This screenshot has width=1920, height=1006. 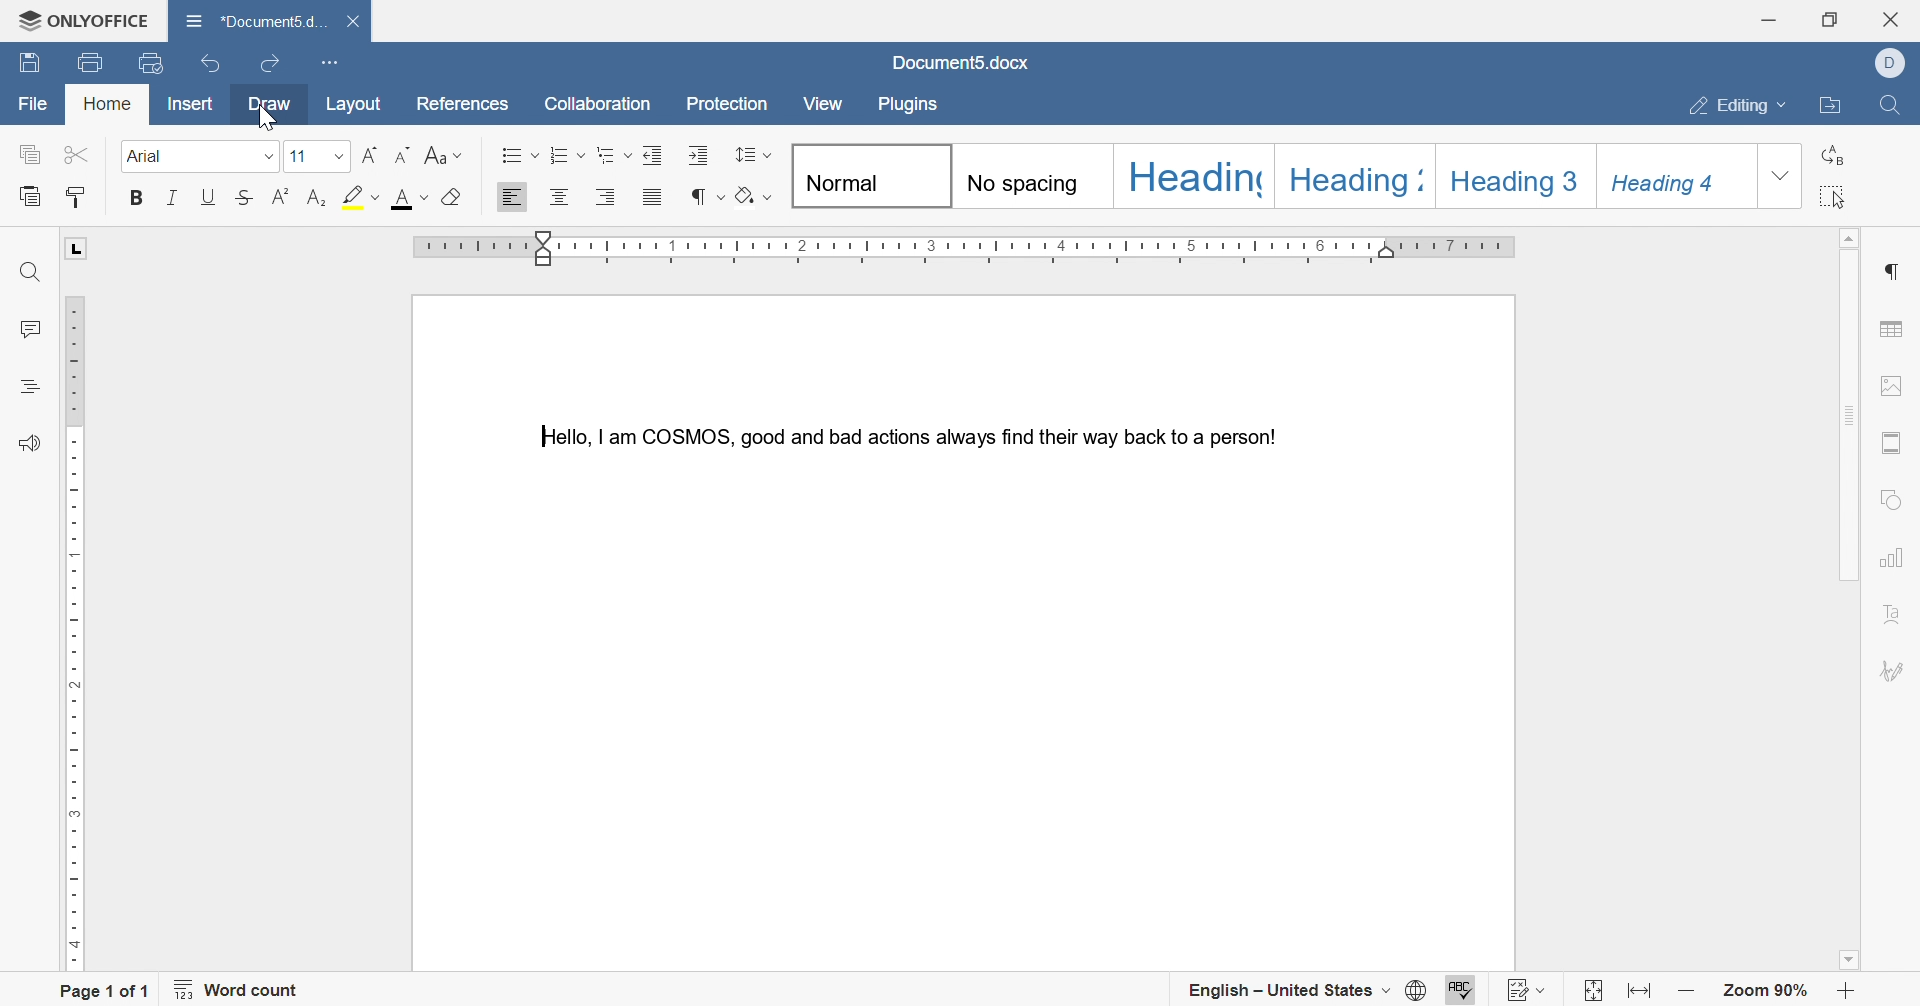 I want to click on page 1 of 1, so click(x=105, y=989).